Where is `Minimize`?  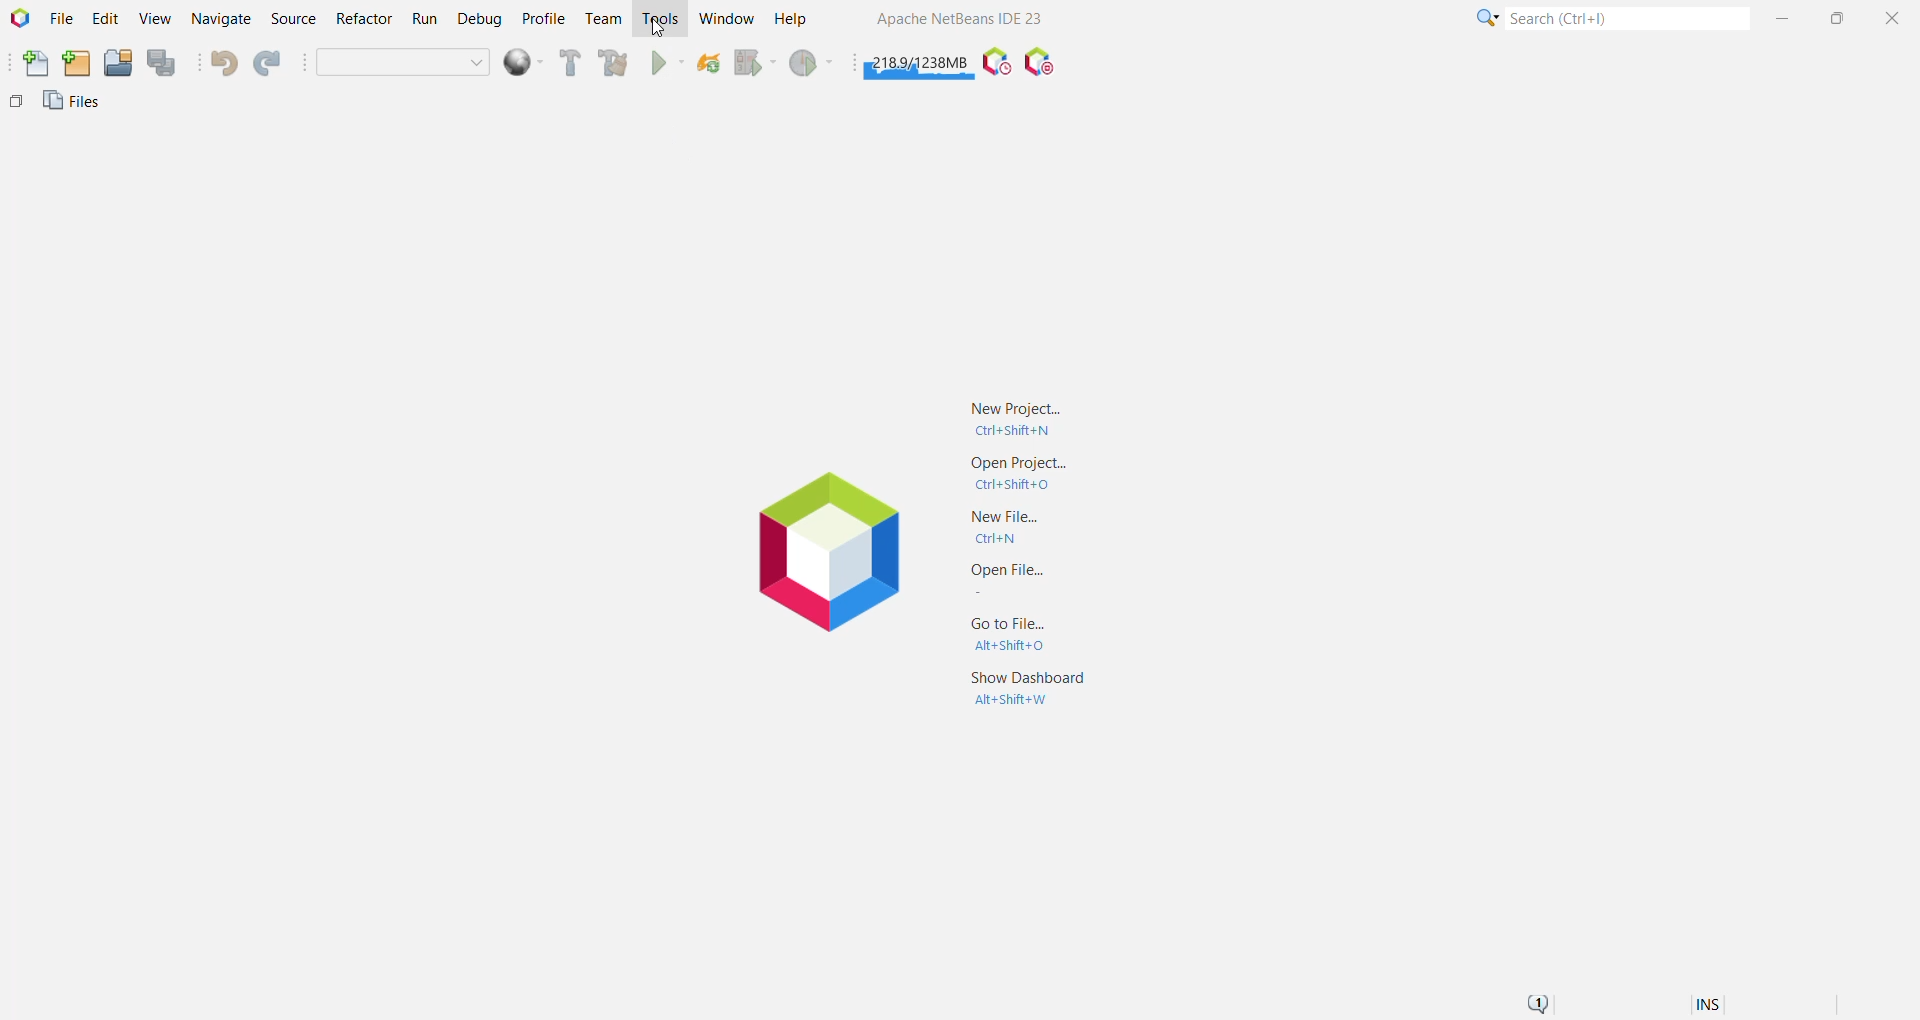
Minimize is located at coordinates (1785, 18).